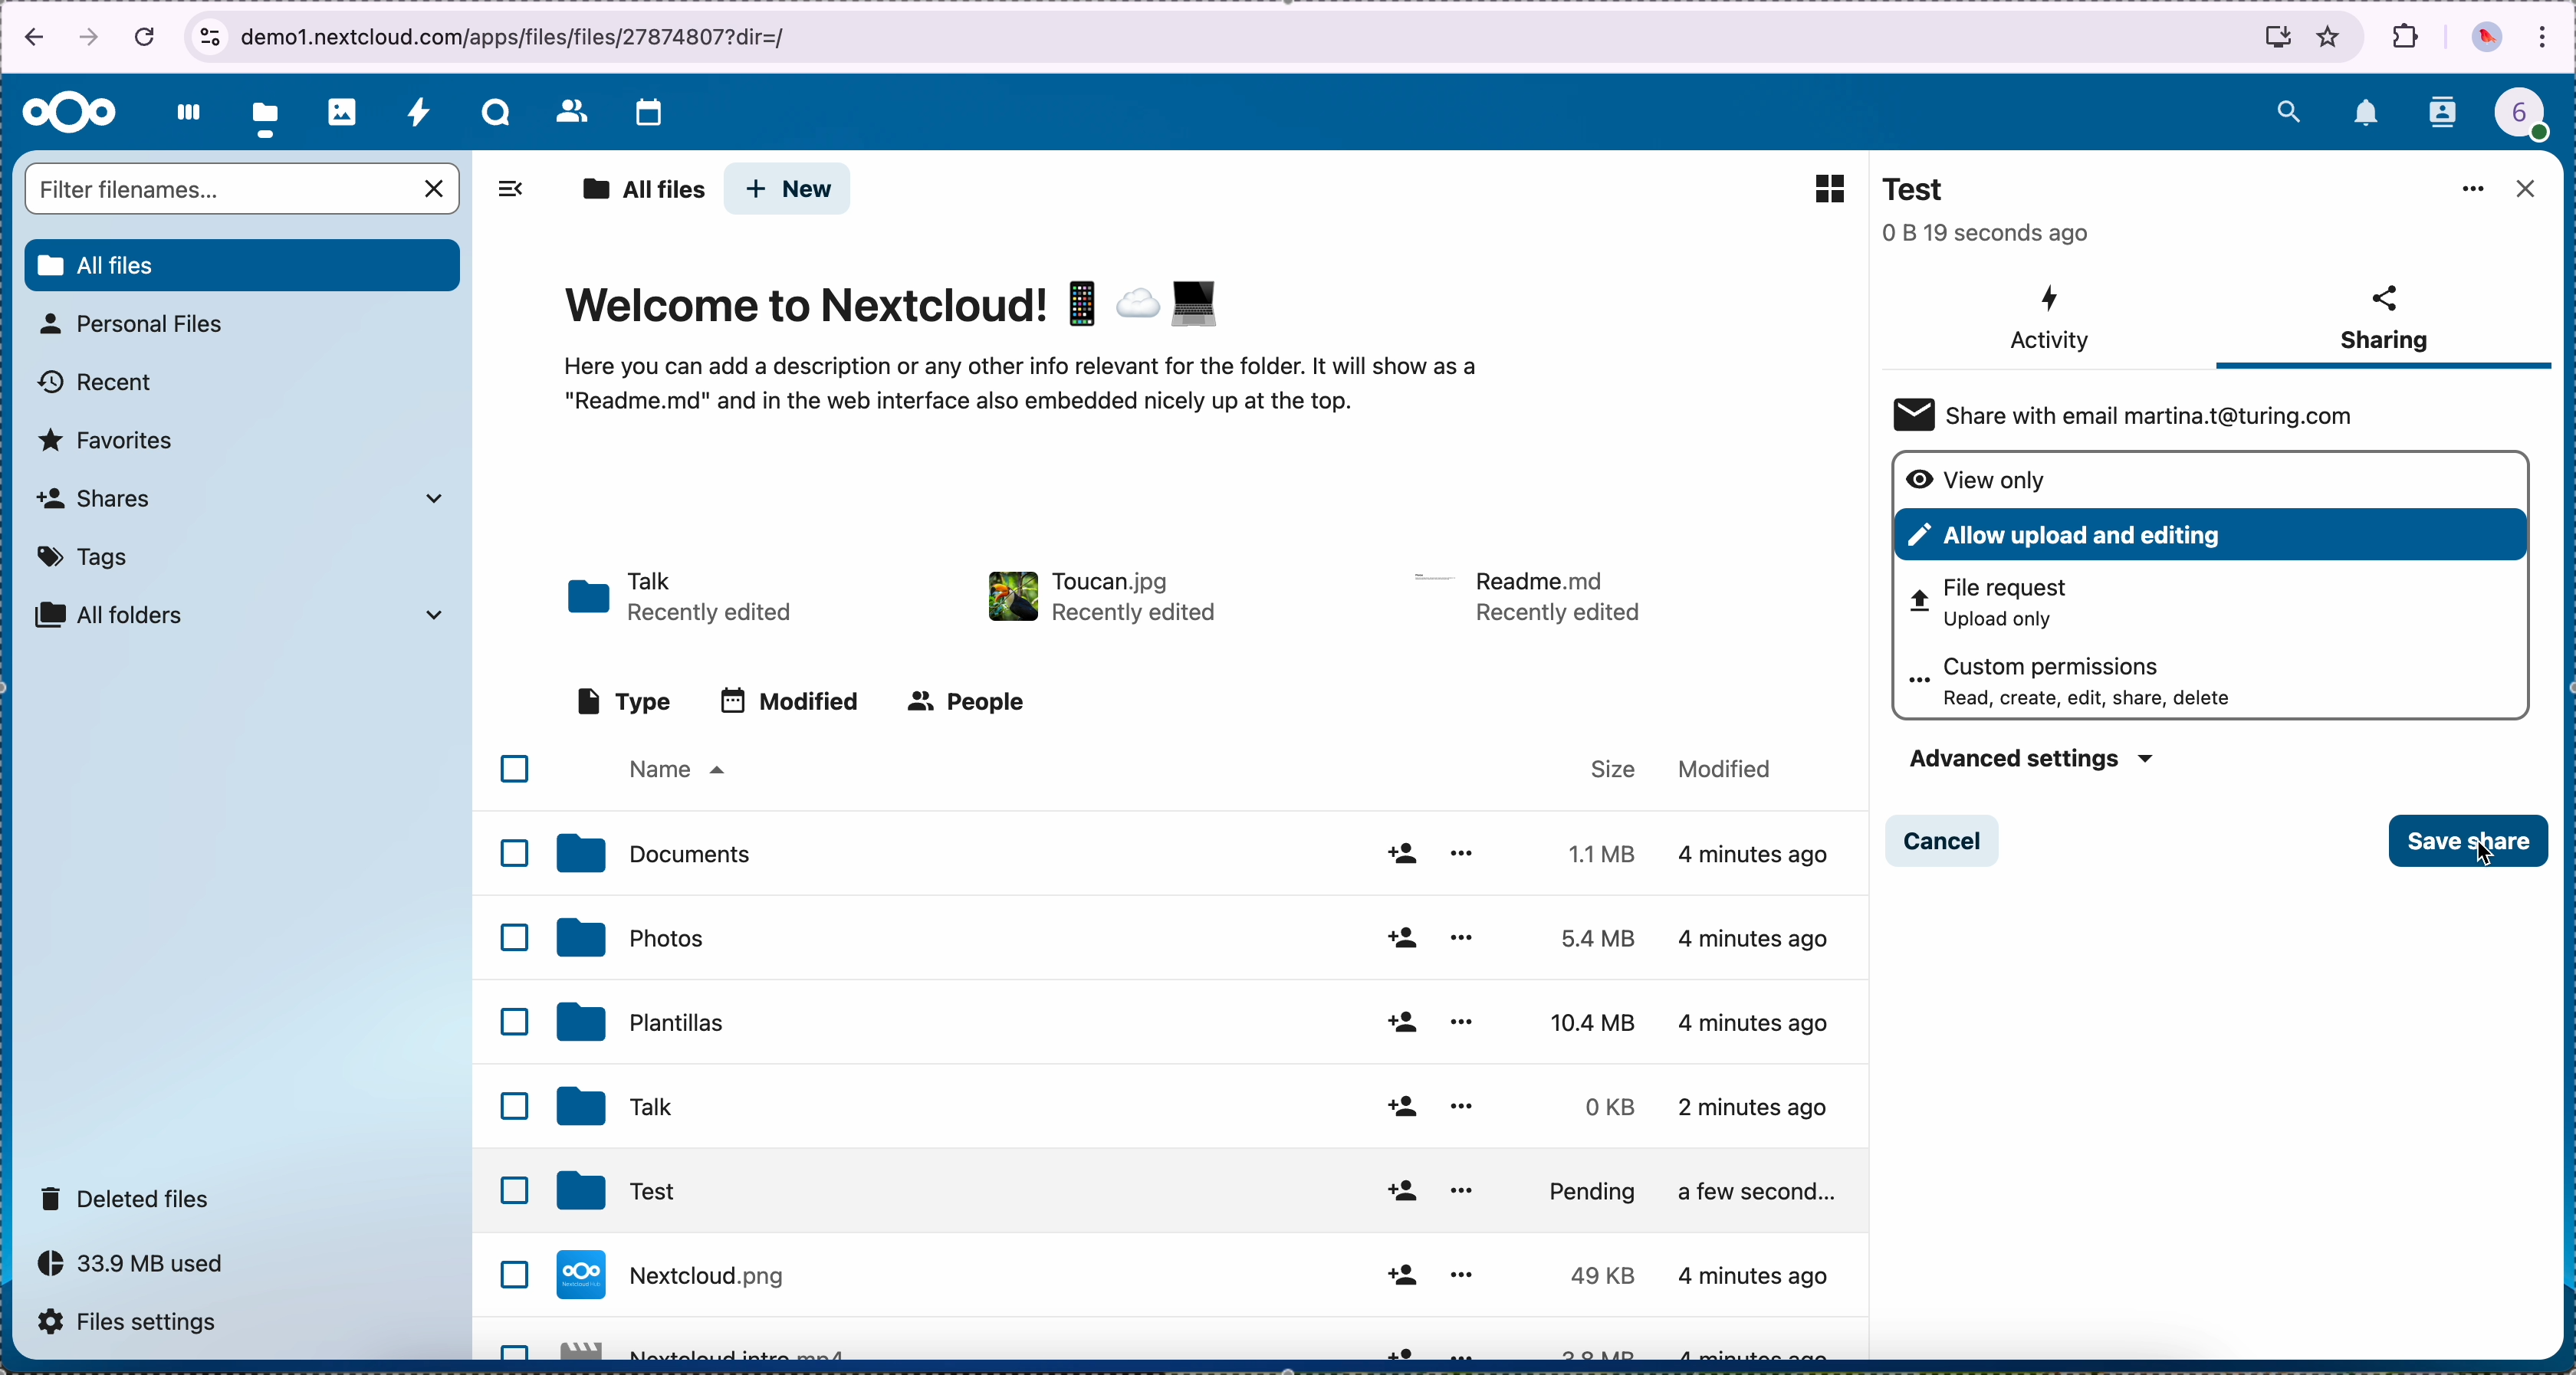 This screenshot has height=1375, width=2576. What do you see at coordinates (624, 700) in the screenshot?
I see `type` at bounding box center [624, 700].